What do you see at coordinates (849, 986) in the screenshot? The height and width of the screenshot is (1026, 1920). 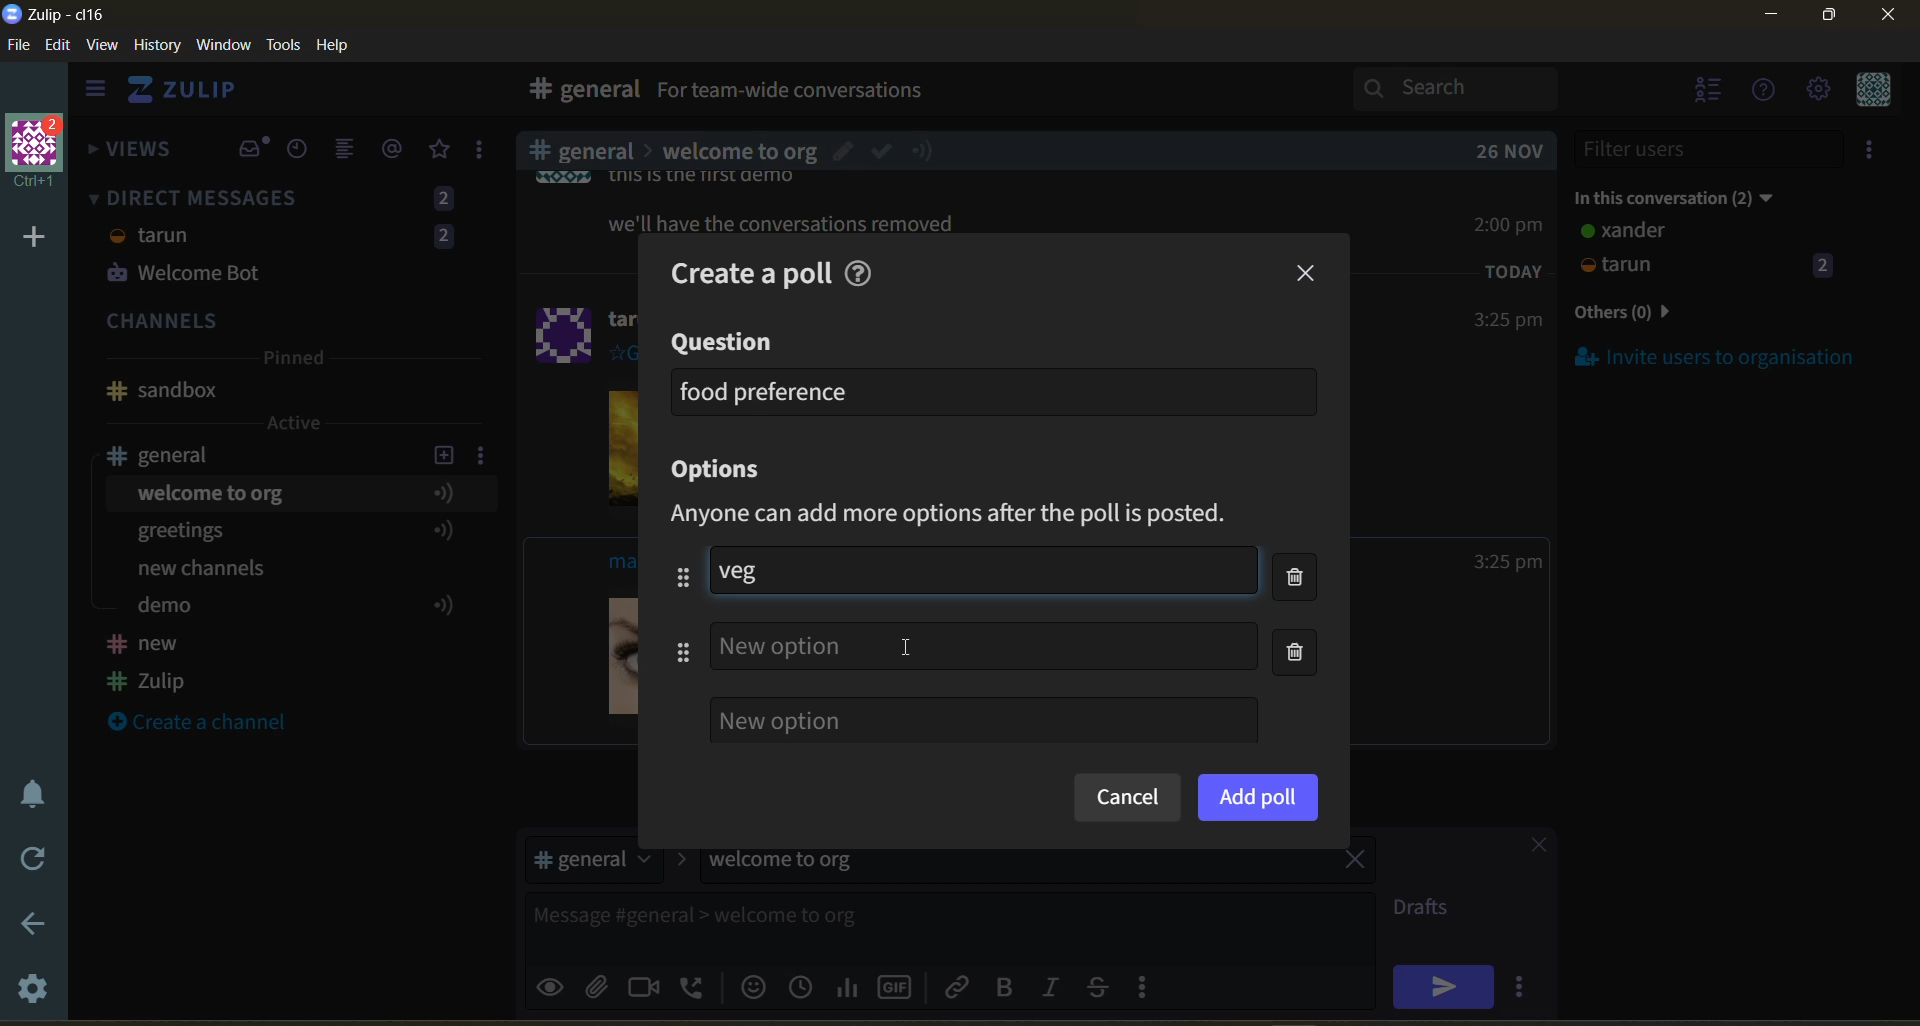 I see `poll` at bounding box center [849, 986].